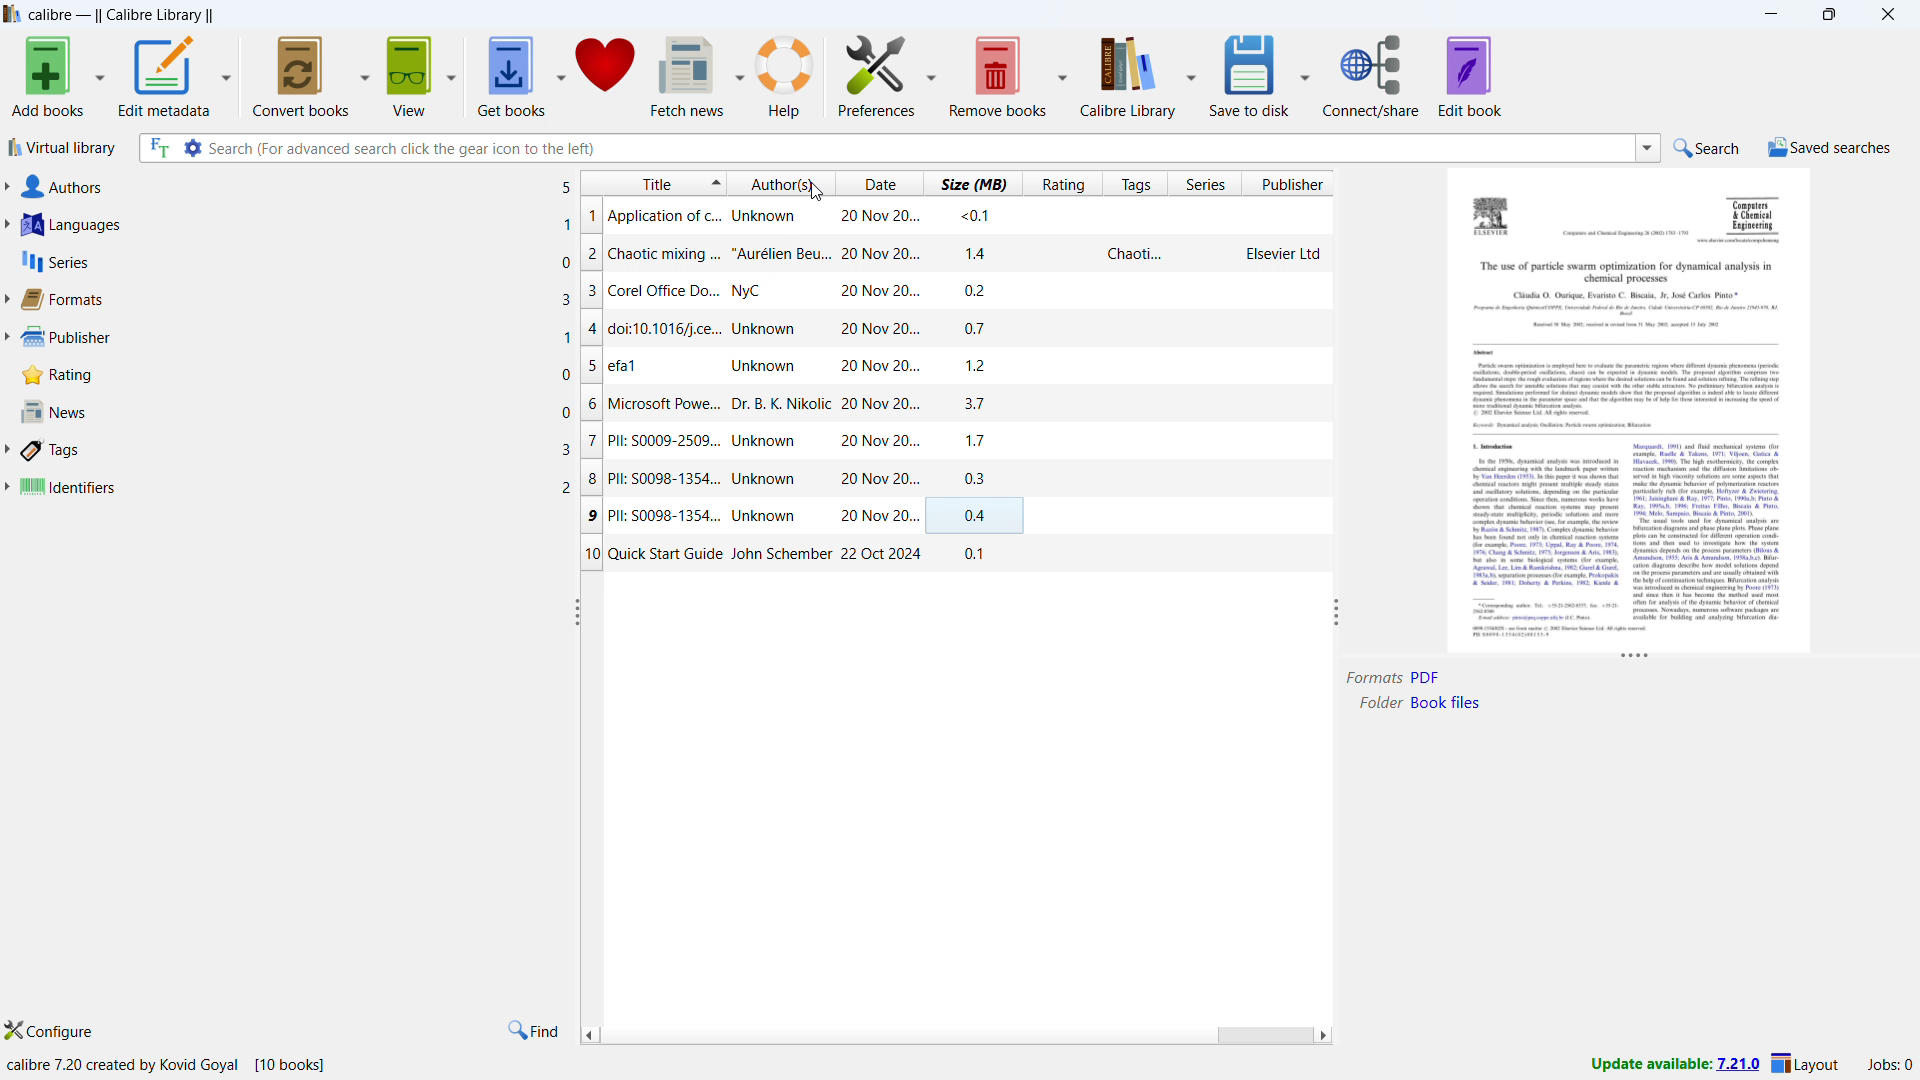 The width and height of the screenshot is (1920, 1080). Describe the element at coordinates (159, 148) in the screenshot. I see `search full text` at that location.